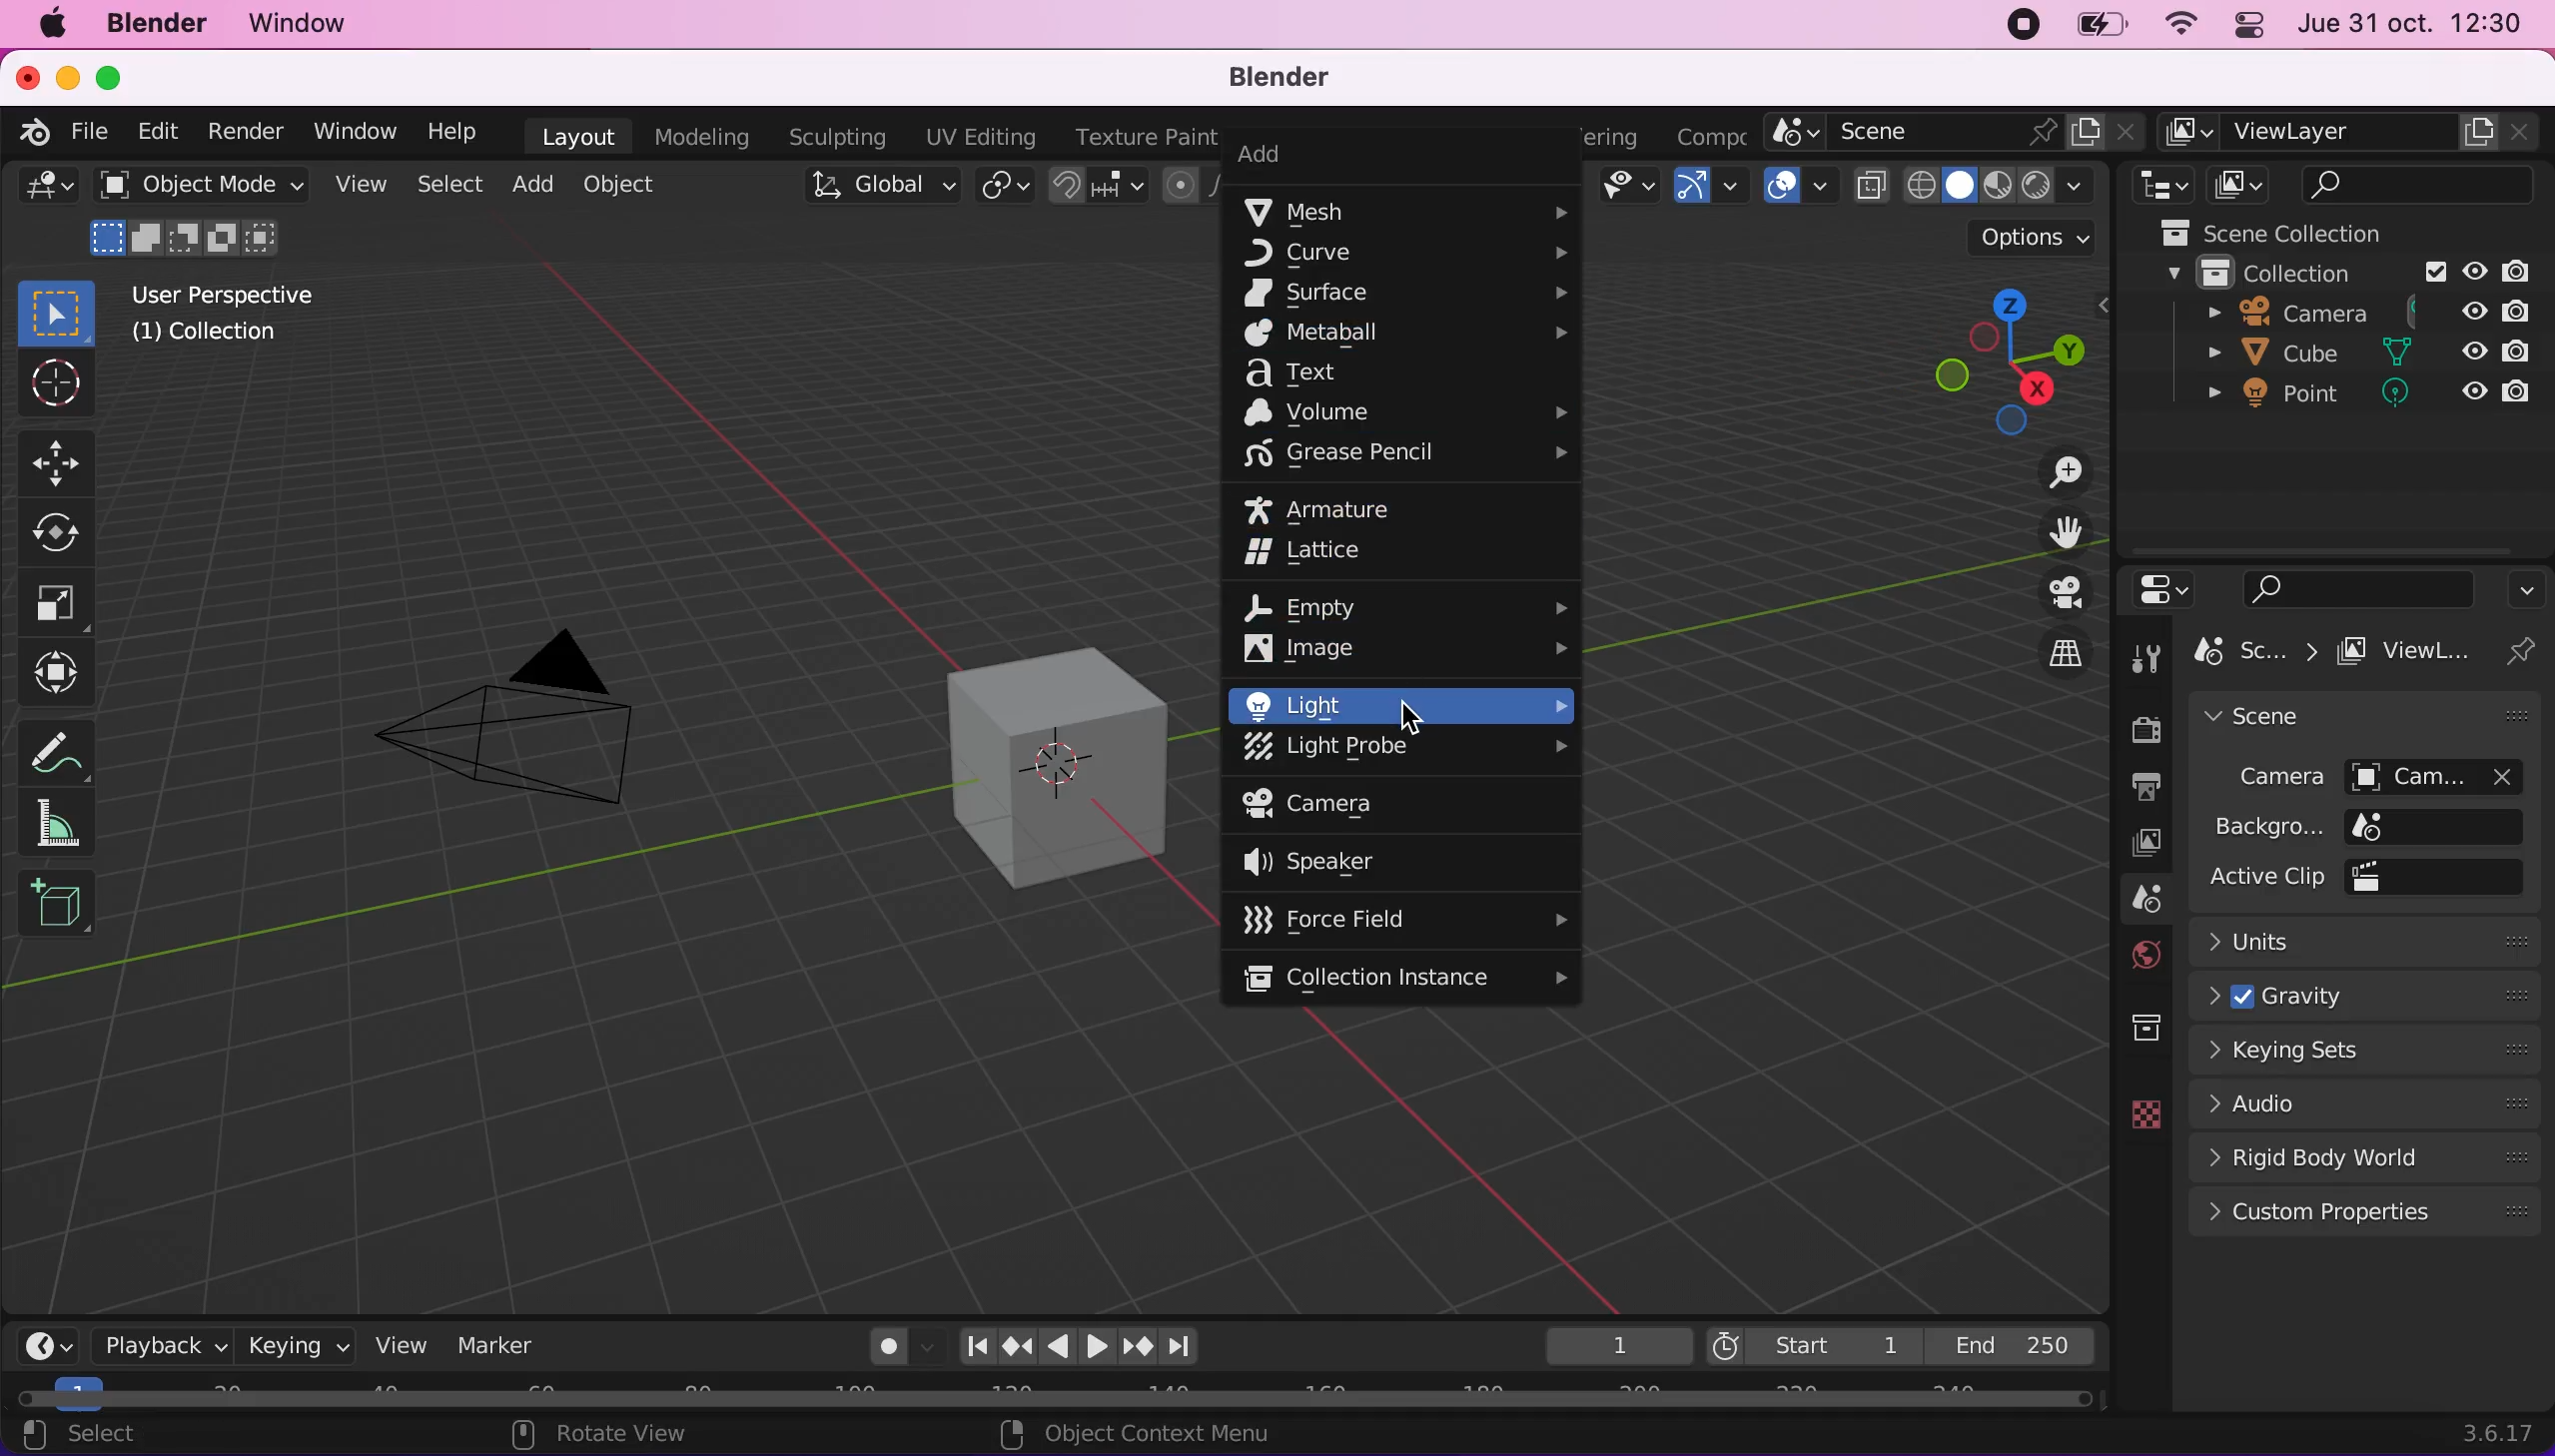 This screenshot has width=2555, height=1456. Describe the element at coordinates (1598, 1342) in the screenshot. I see `1` at that location.